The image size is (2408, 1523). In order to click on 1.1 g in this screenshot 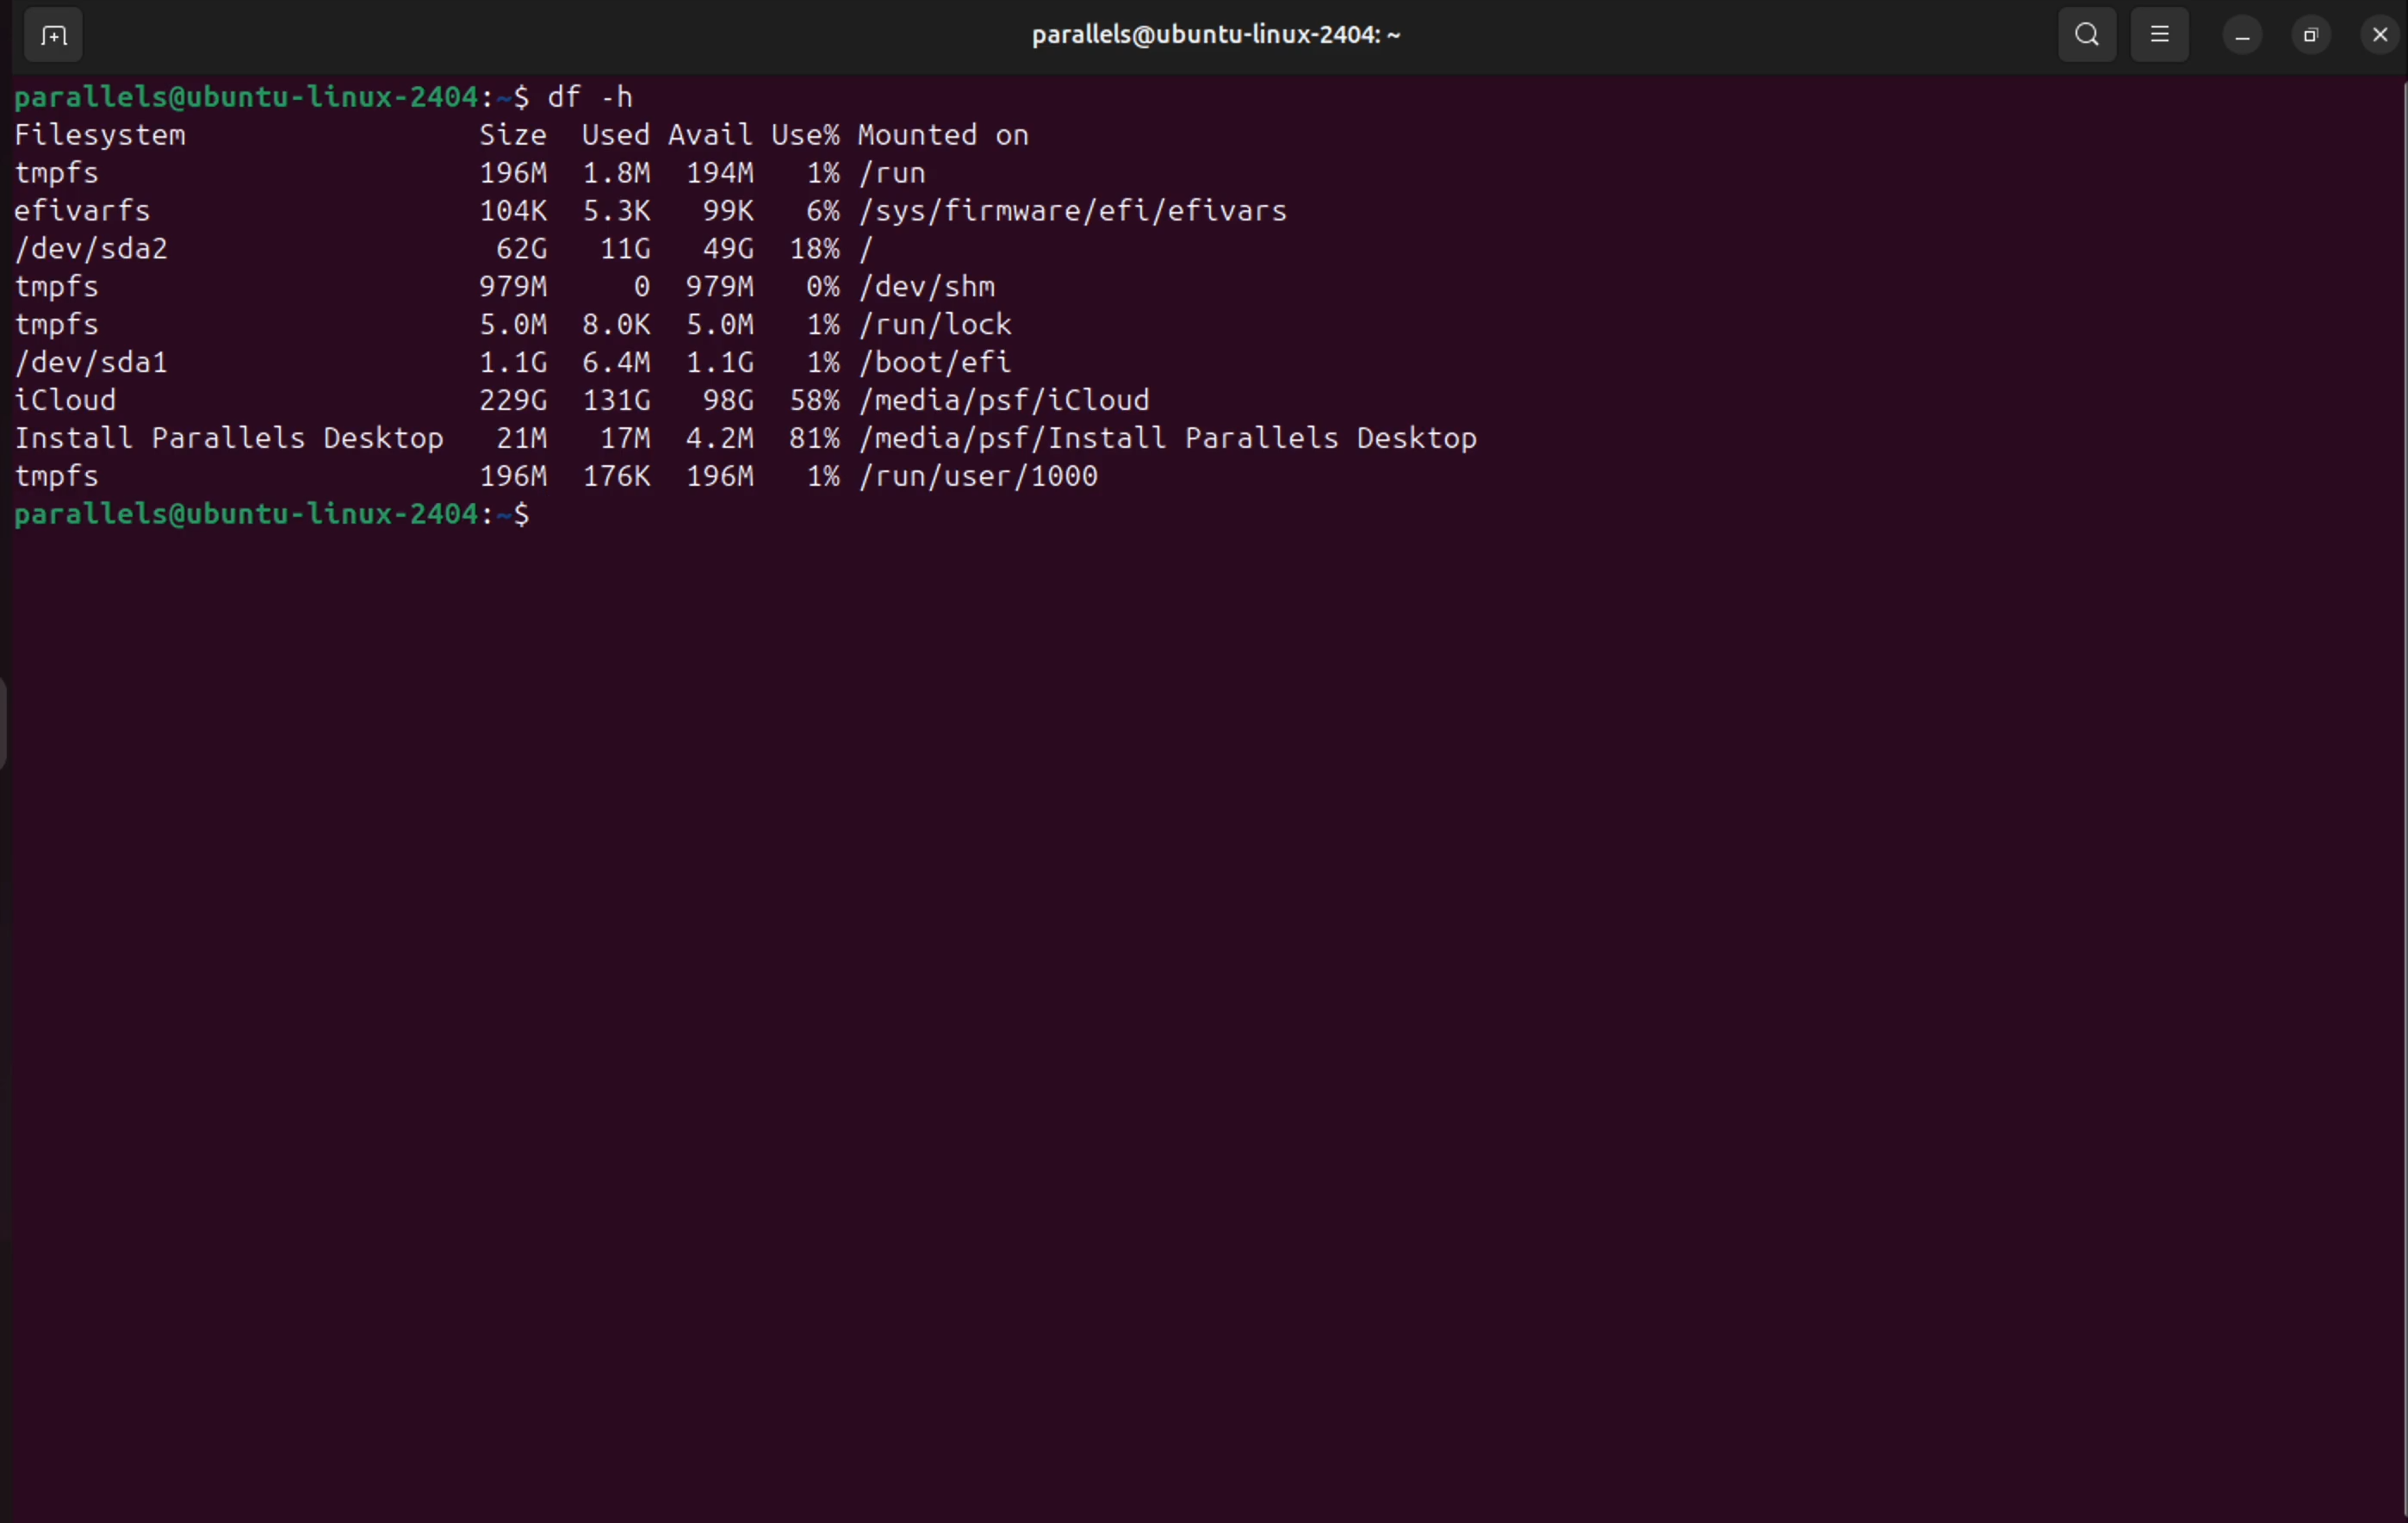, I will do `click(730, 364)`.